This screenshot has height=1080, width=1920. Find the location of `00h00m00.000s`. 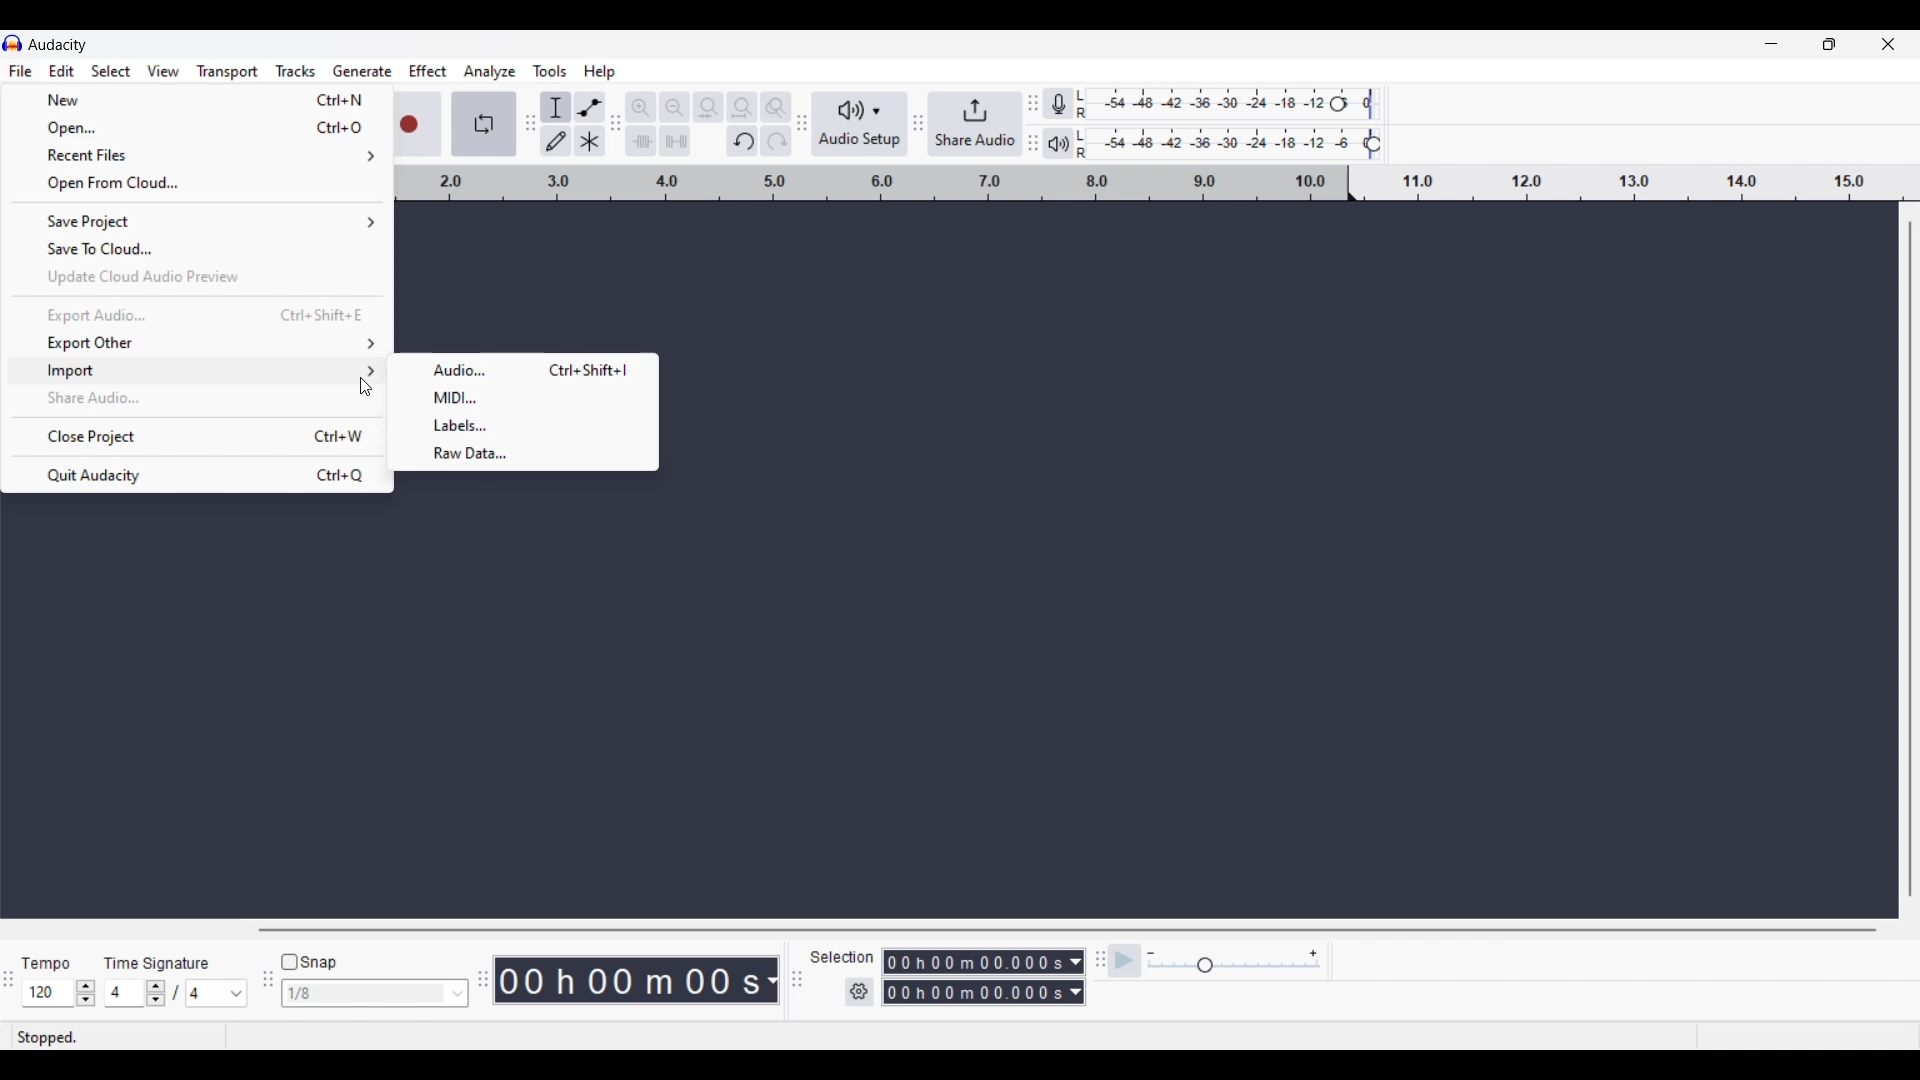

00h00m00.000s is located at coordinates (983, 995).